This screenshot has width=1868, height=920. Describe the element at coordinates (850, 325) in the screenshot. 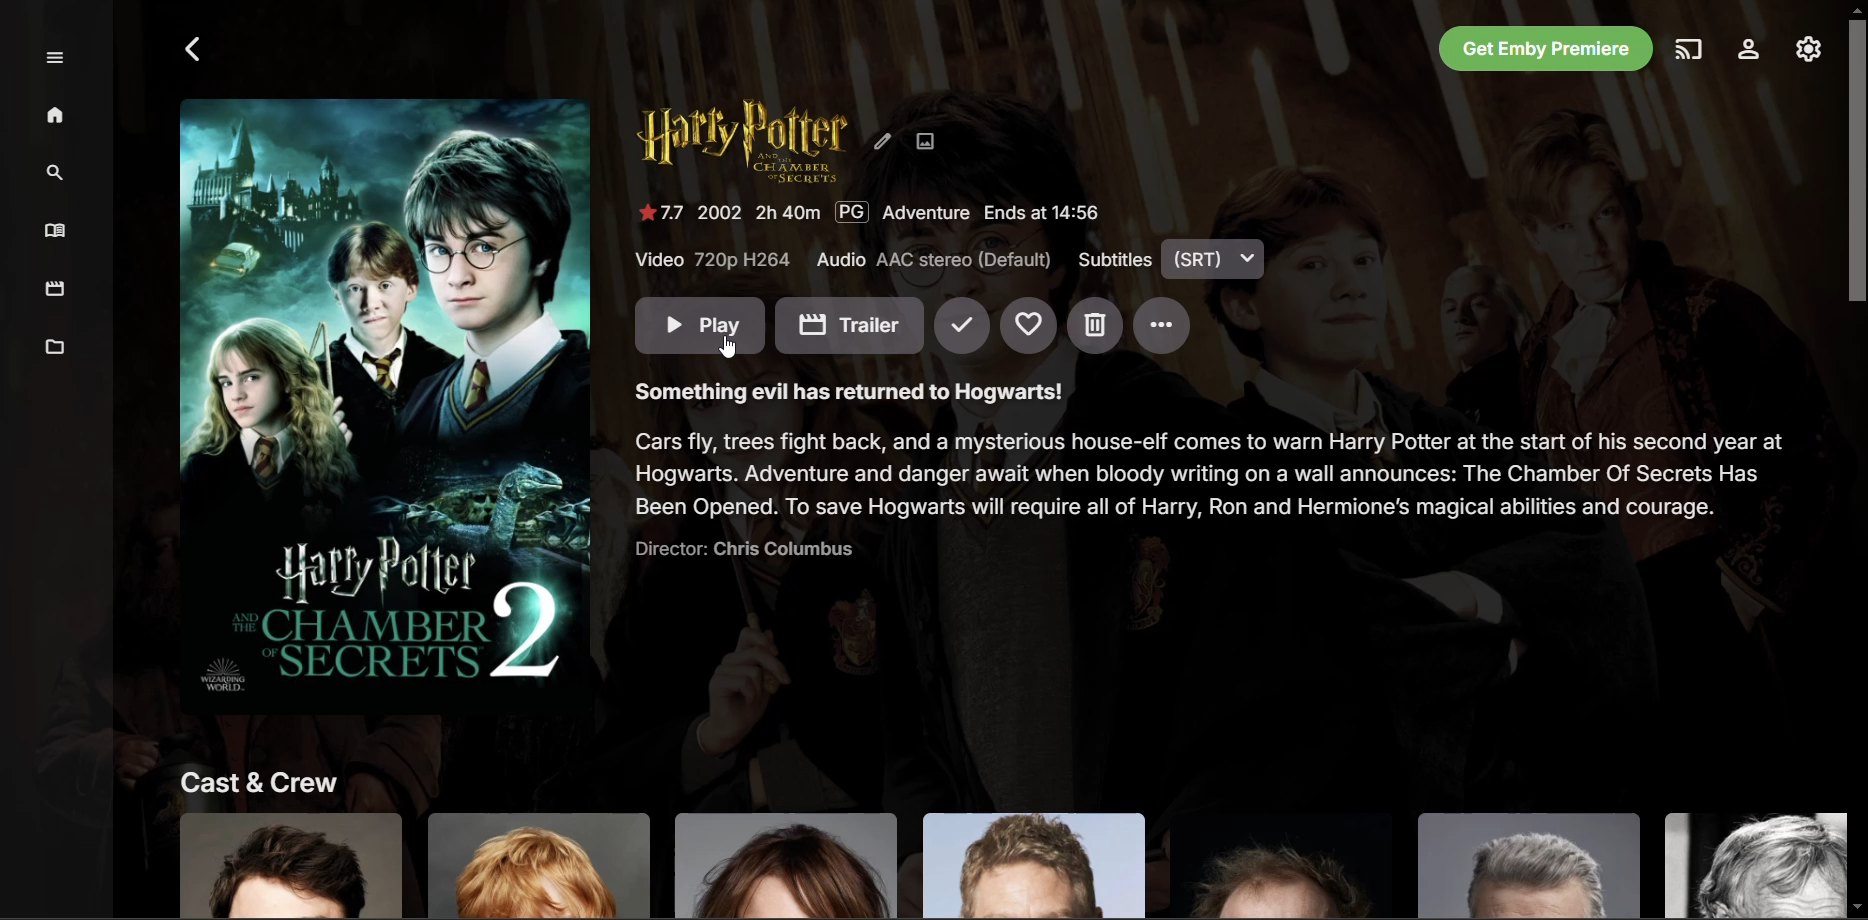

I see `Trailer` at that location.